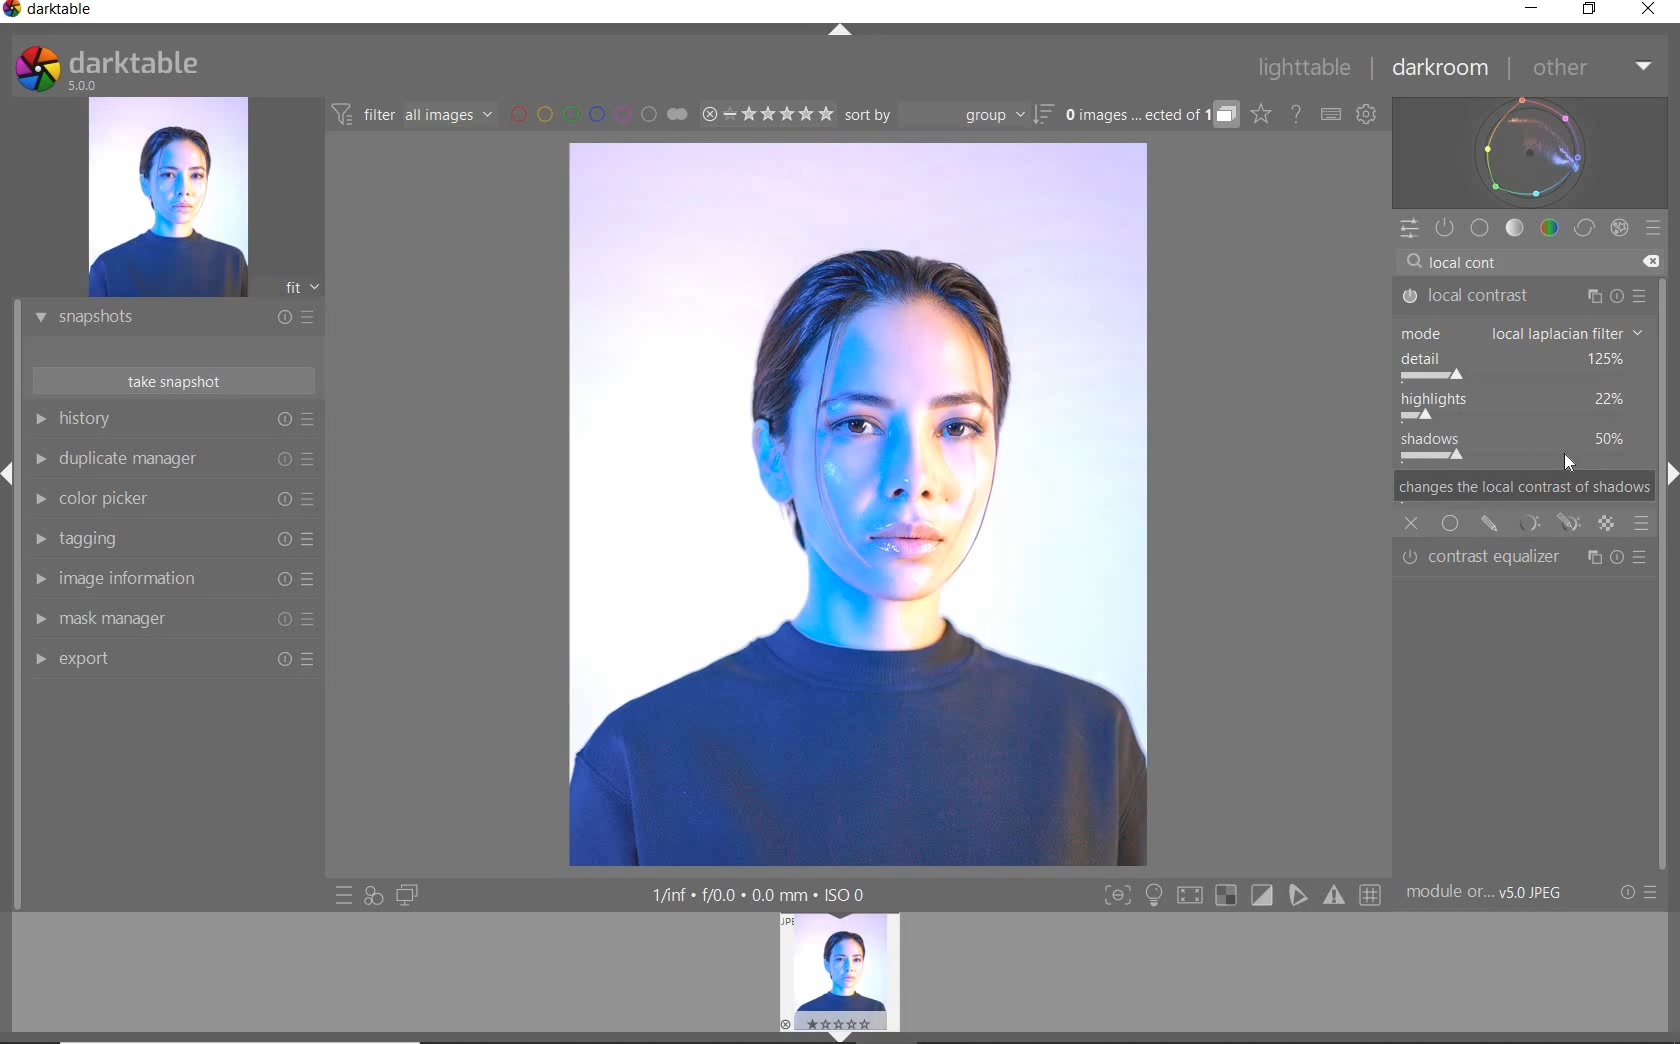  What do you see at coordinates (1524, 297) in the screenshot?
I see `LOCAL CONTRAST` at bounding box center [1524, 297].